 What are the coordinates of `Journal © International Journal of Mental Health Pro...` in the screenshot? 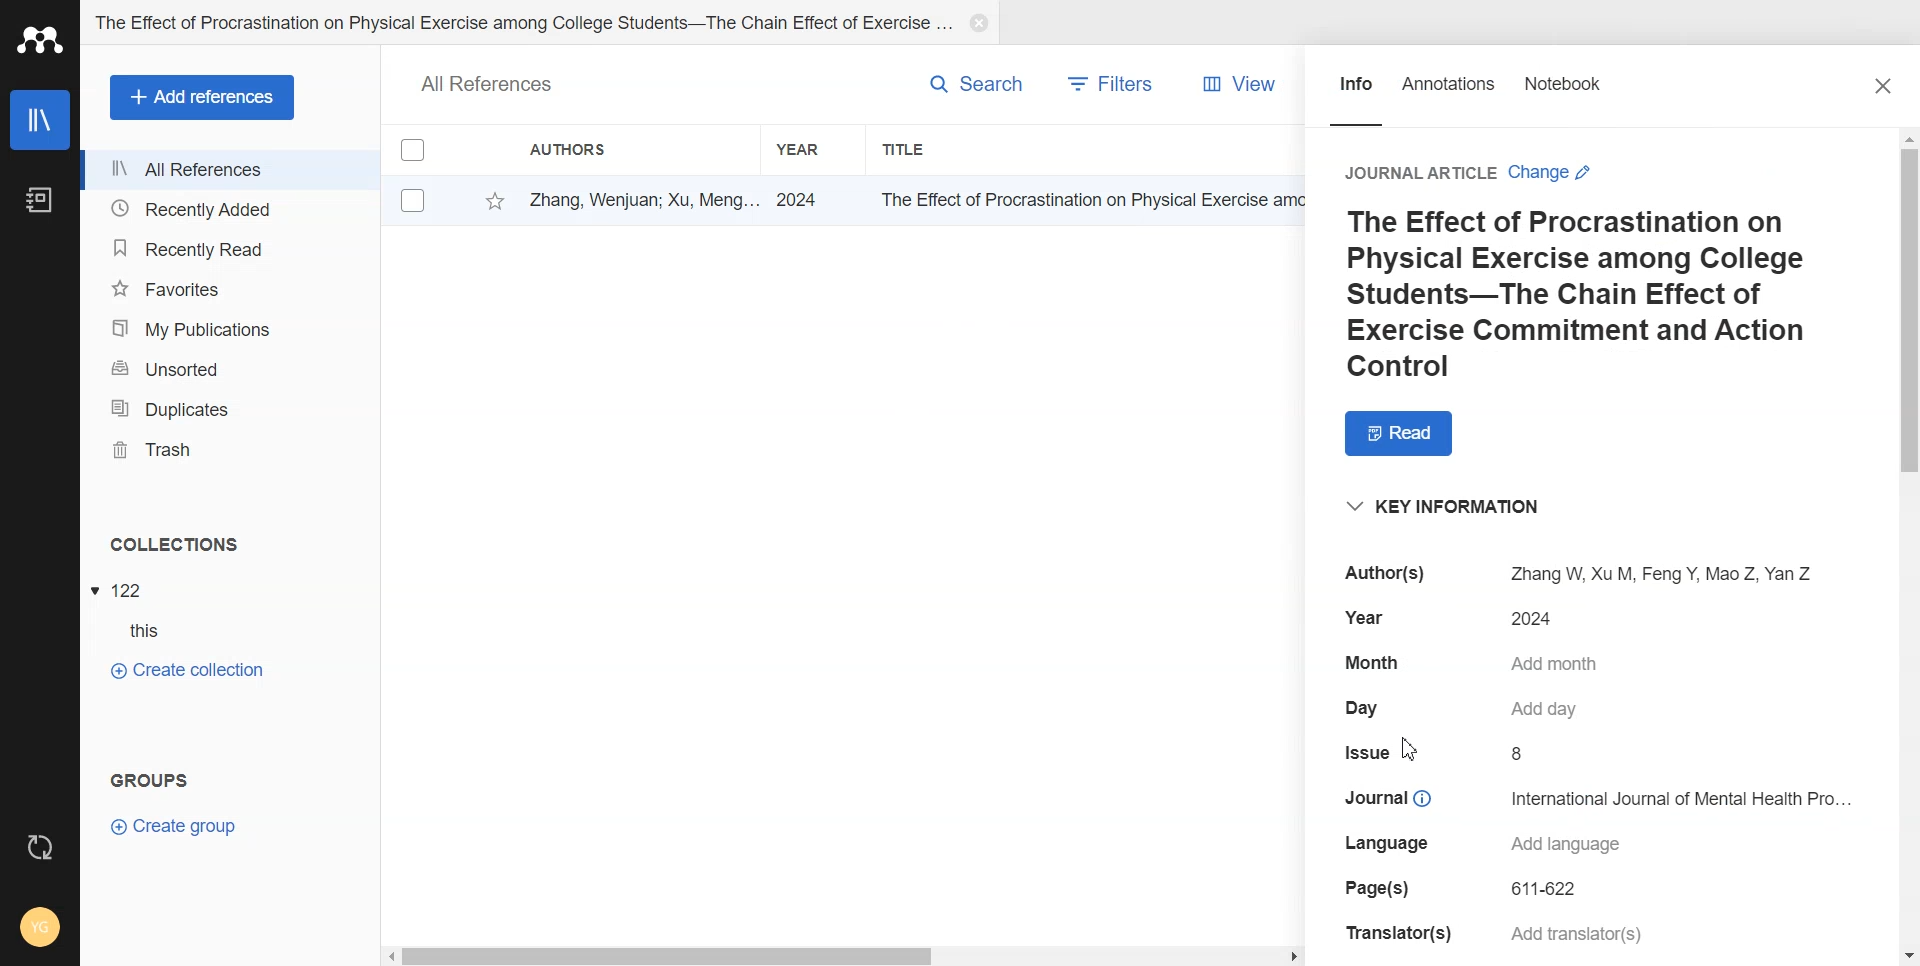 It's located at (1595, 798).